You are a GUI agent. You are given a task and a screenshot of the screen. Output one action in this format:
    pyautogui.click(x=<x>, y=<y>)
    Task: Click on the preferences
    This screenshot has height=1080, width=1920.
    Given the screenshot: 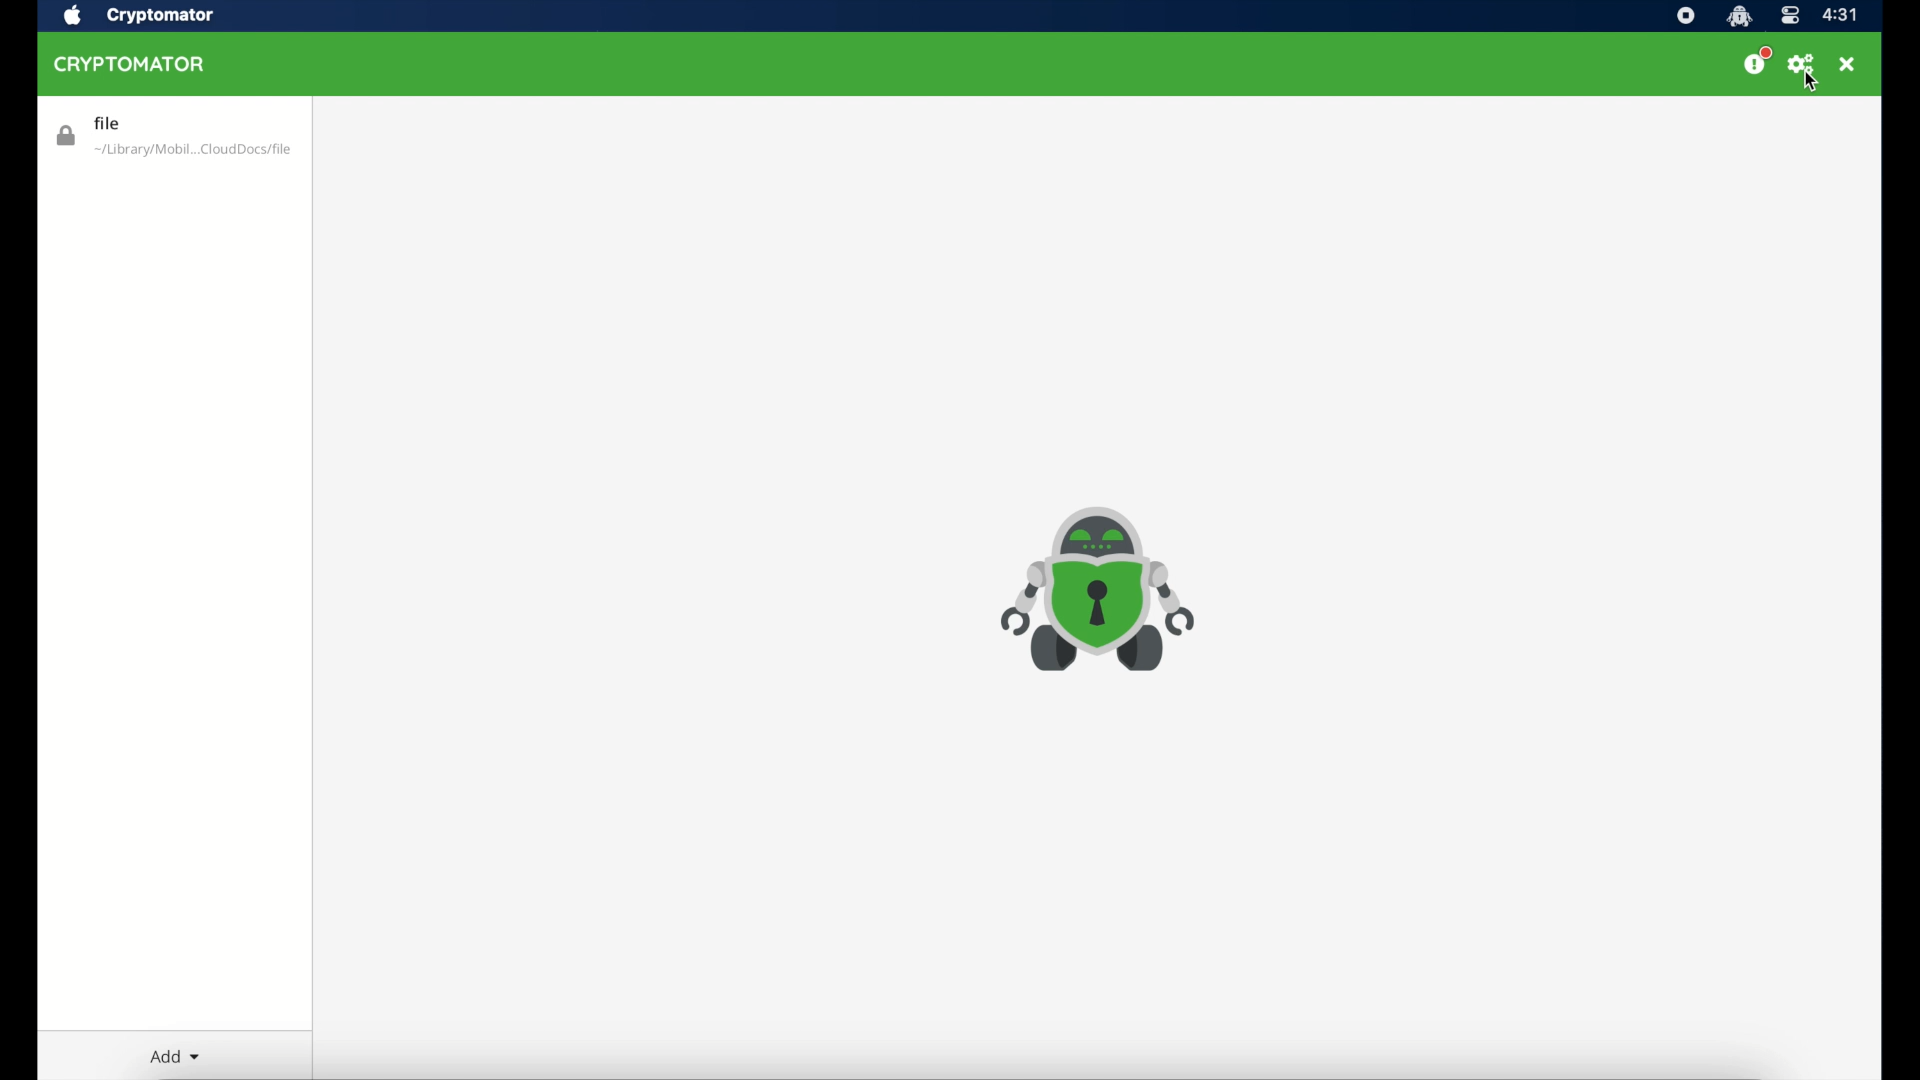 What is the action you would take?
    pyautogui.click(x=1802, y=64)
    